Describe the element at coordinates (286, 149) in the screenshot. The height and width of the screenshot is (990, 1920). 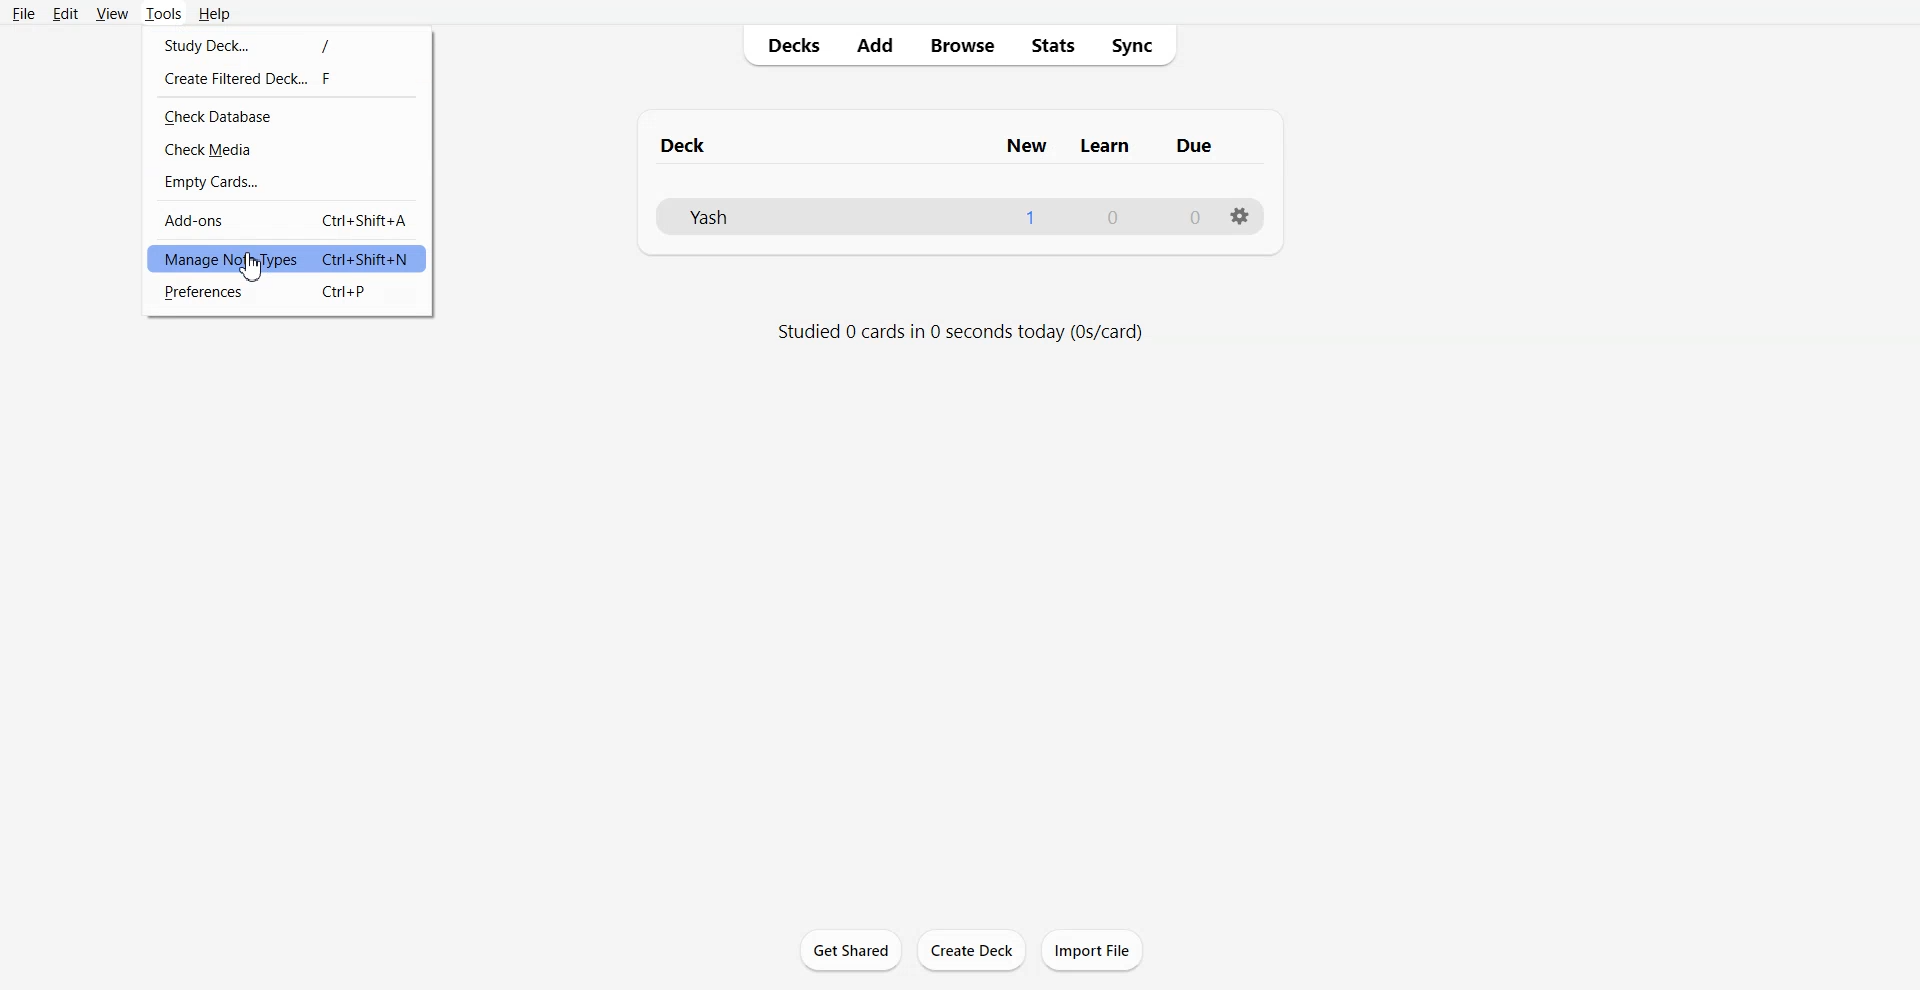
I see `Check Media` at that location.